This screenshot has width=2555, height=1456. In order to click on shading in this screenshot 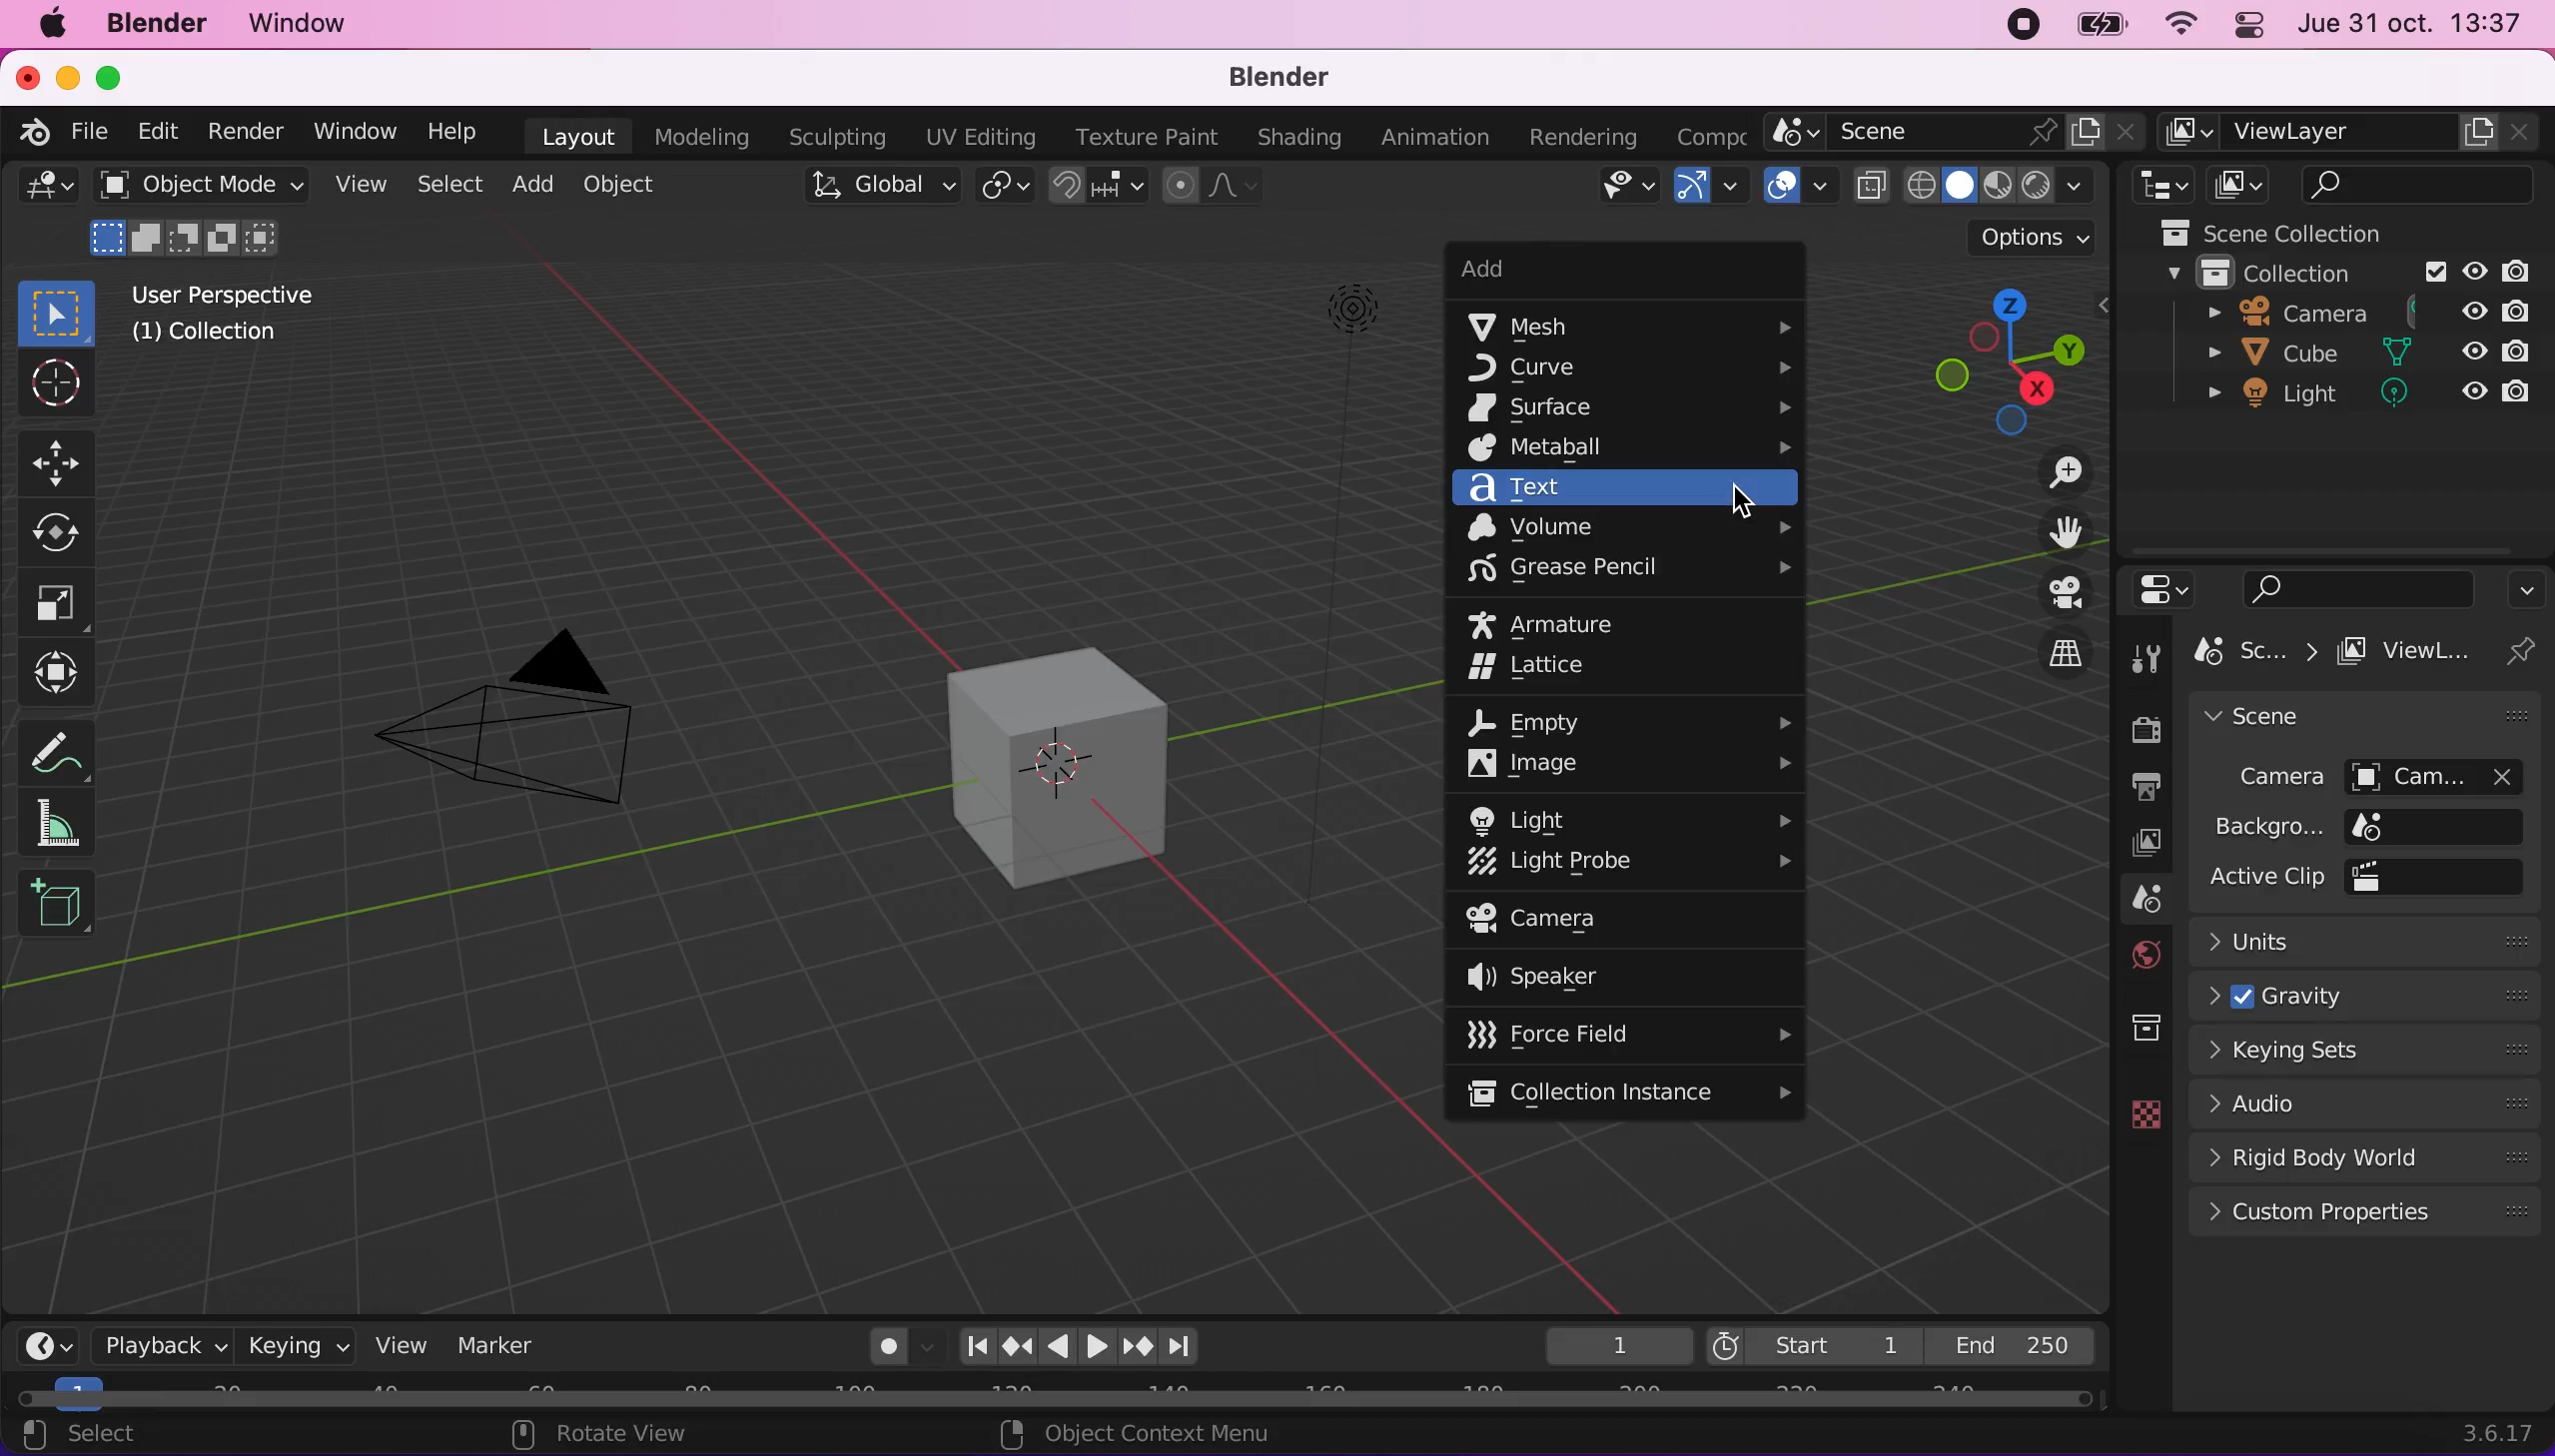, I will do `click(1998, 185)`.